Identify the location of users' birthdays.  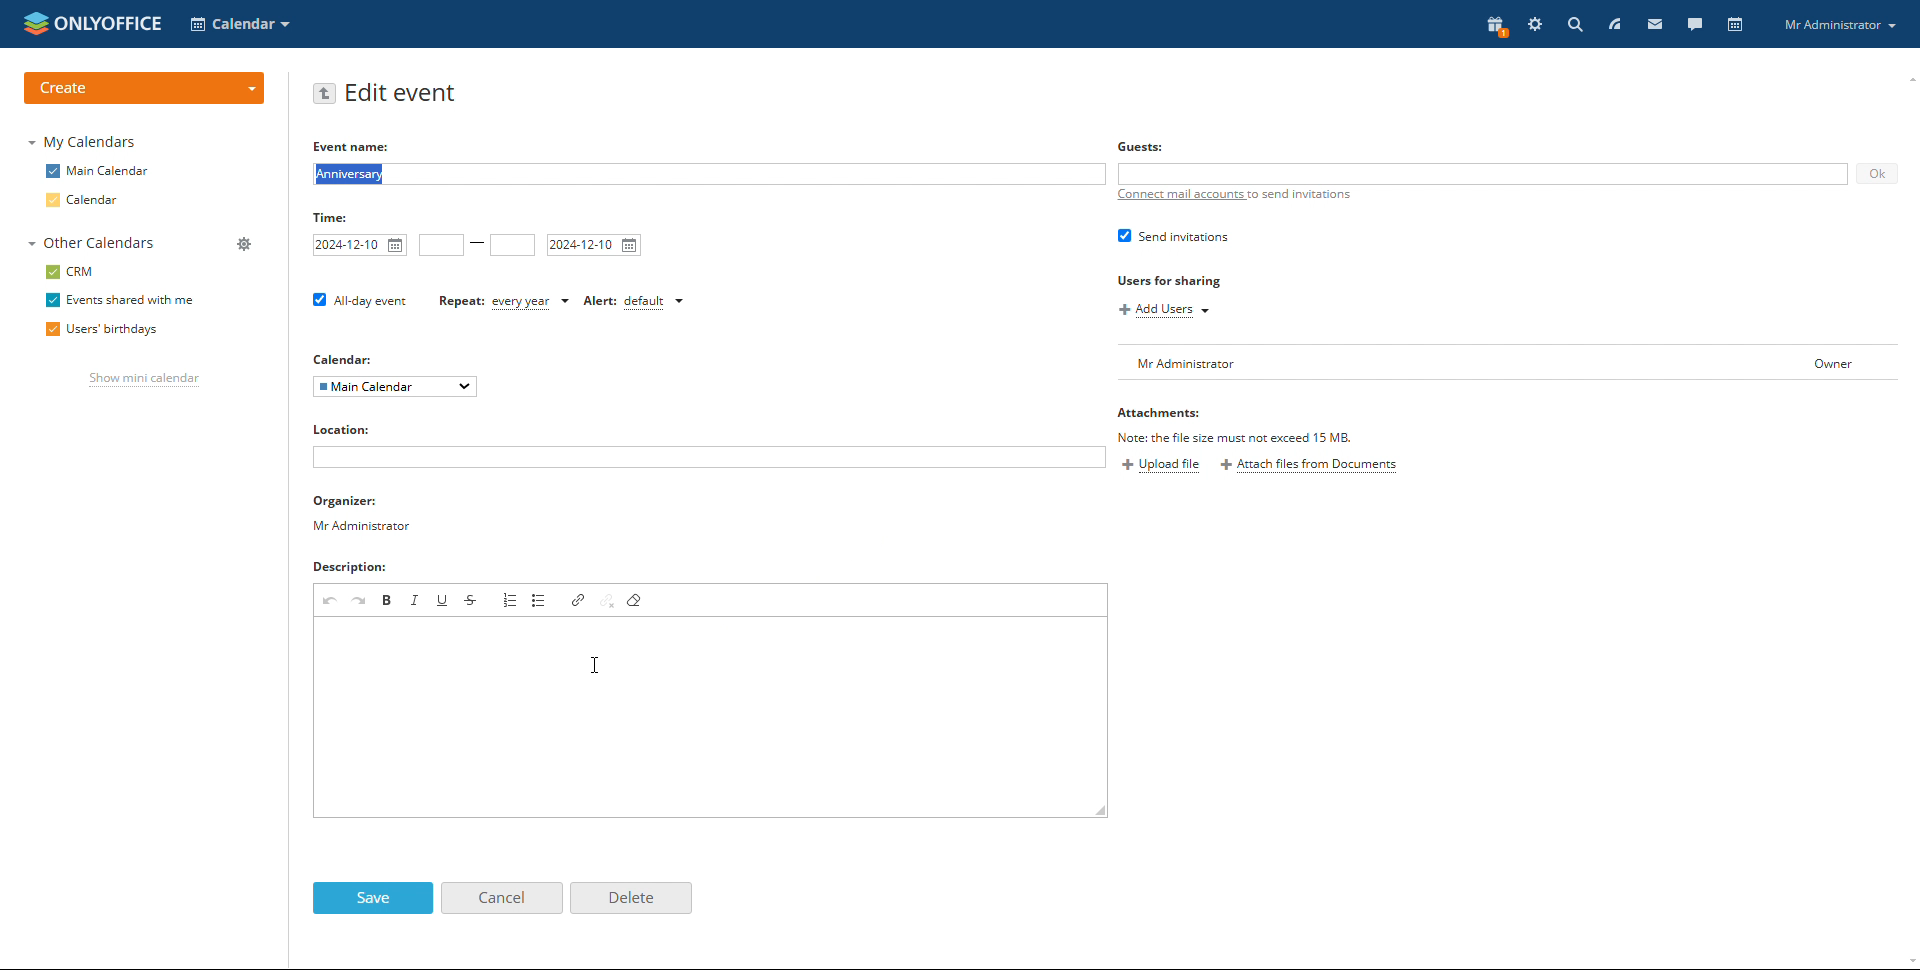
(100, 331).